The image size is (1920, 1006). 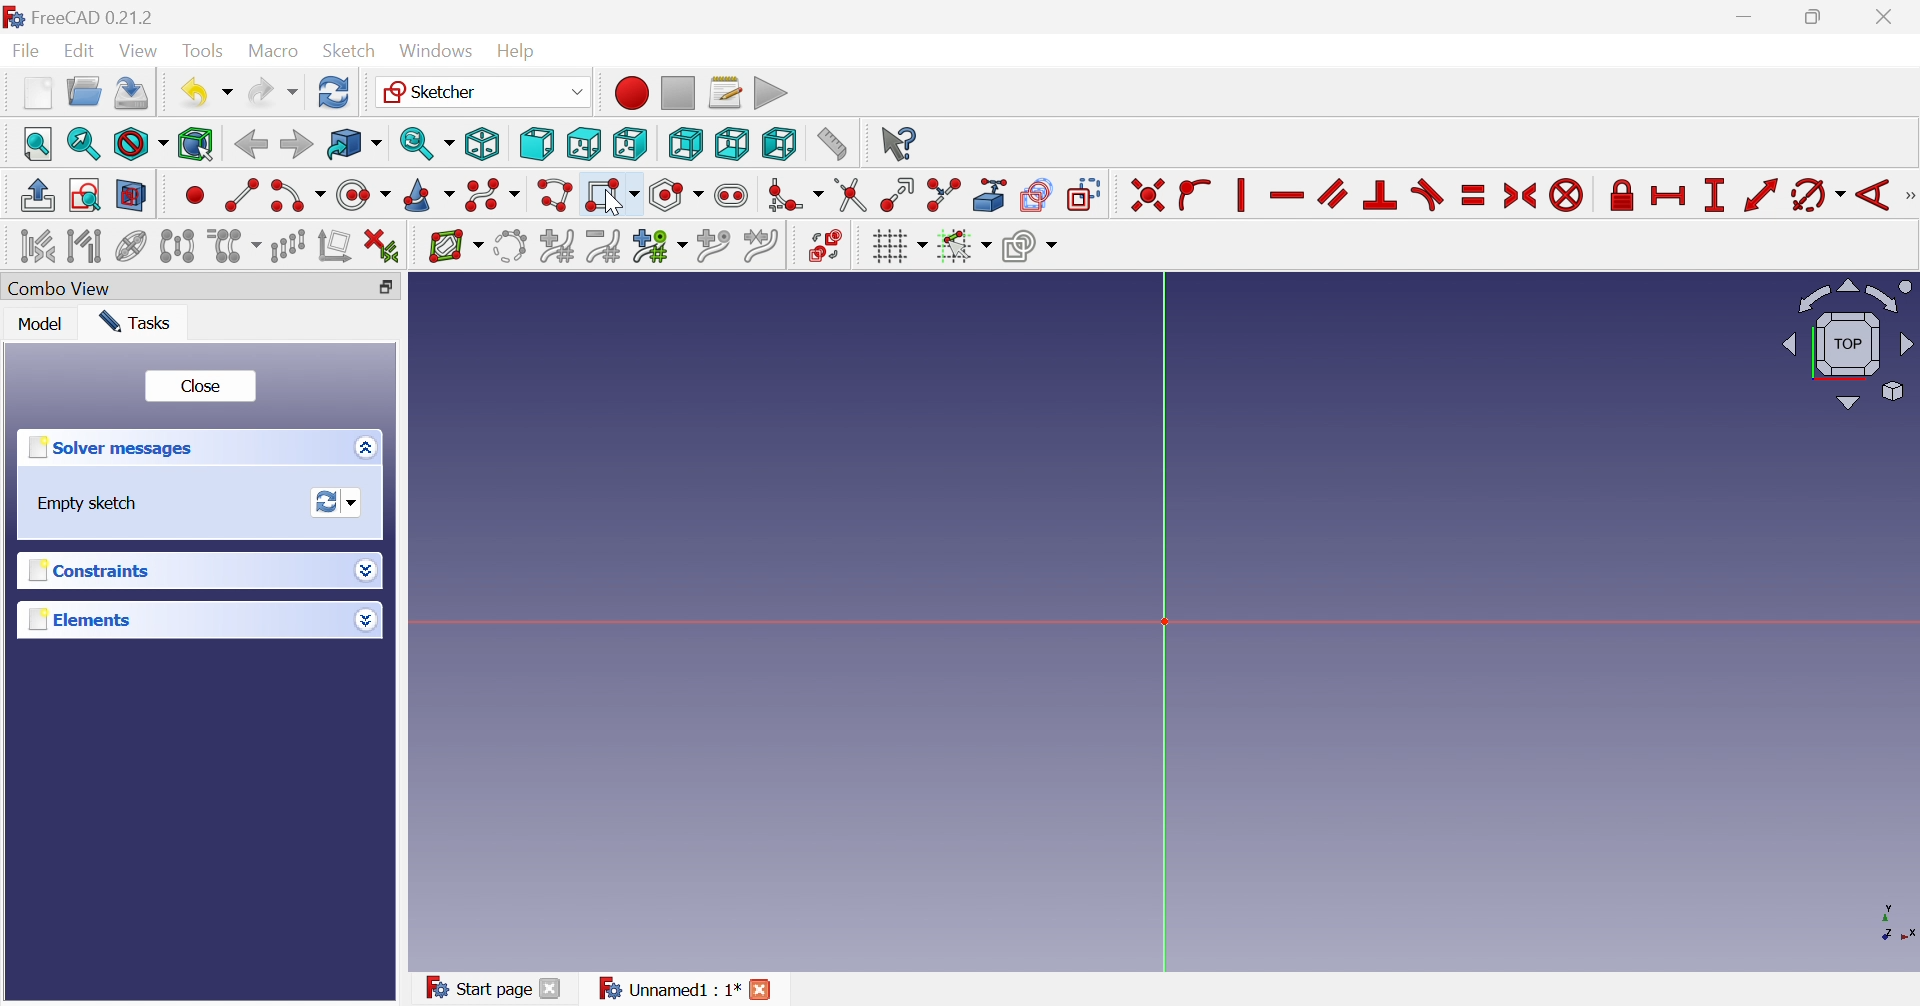 What do you see at coordinates (481, 145) in the screenshot?
I see `Isometric` at bounding box center [481, 145].